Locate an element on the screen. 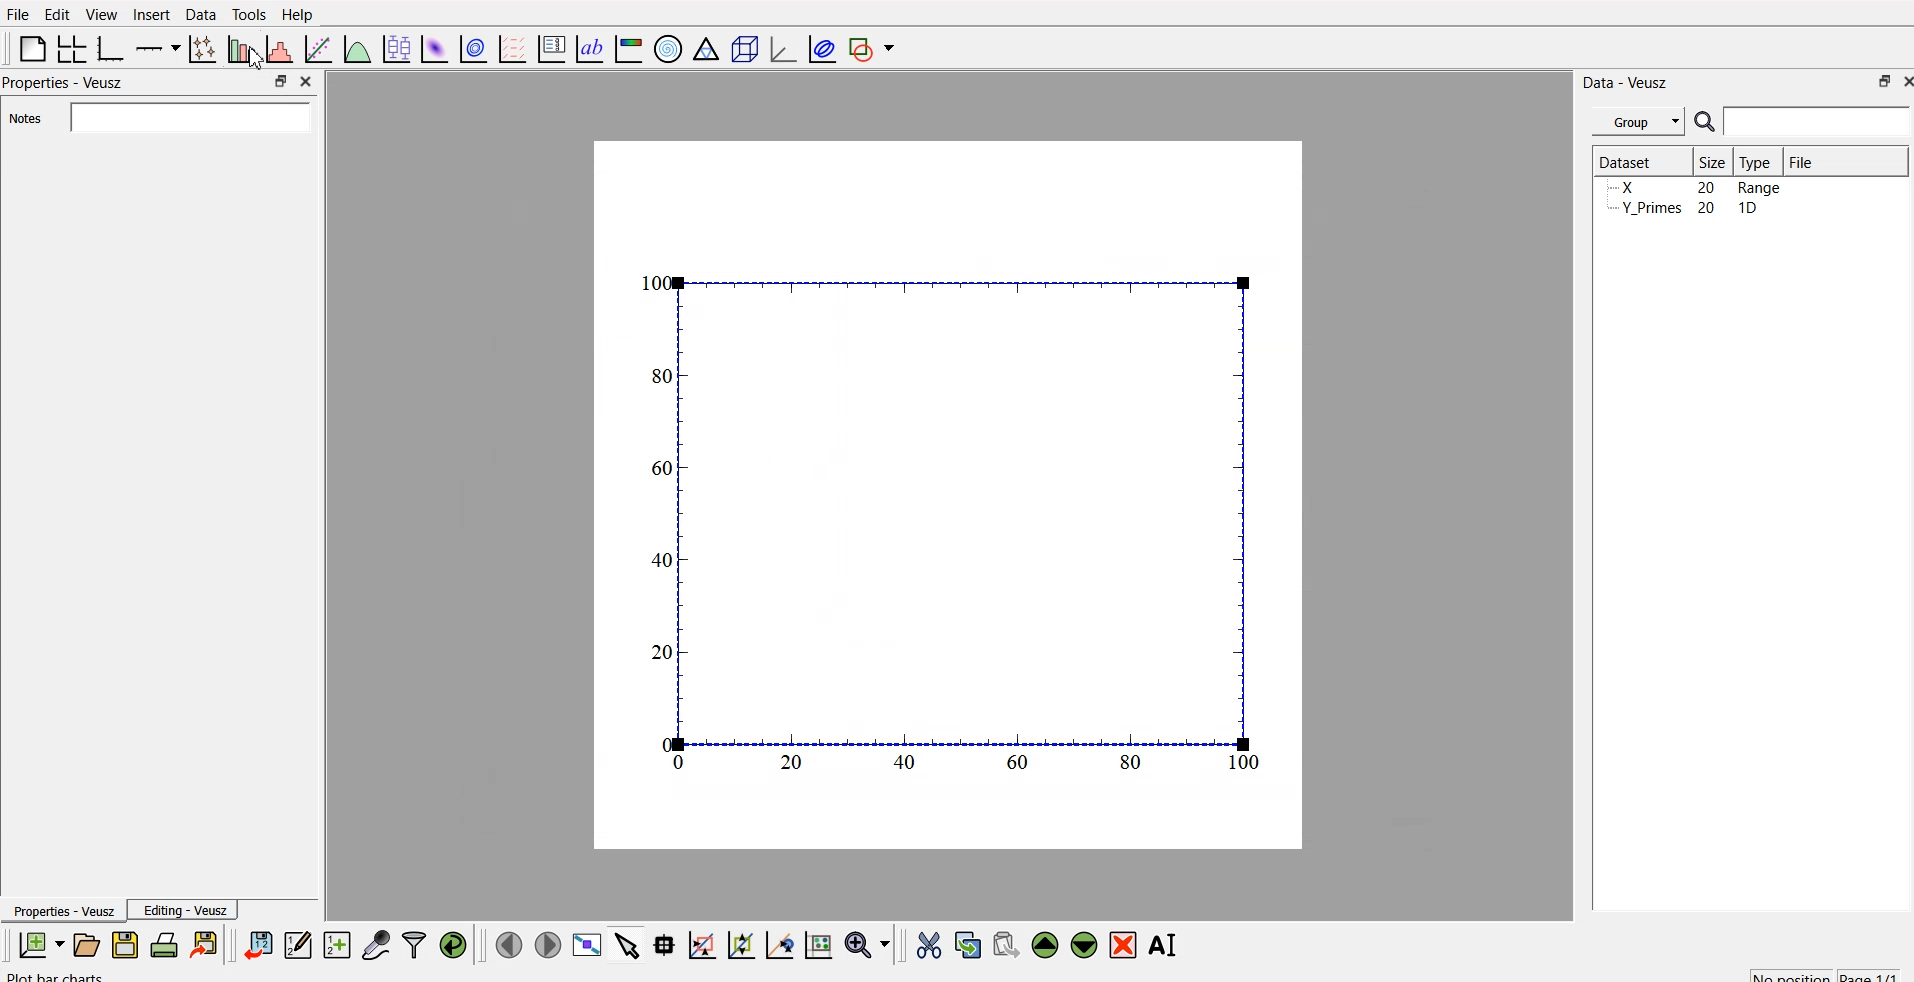 This screenshot has height=982, width=1914. draw points is located at coordinates (740, 945).